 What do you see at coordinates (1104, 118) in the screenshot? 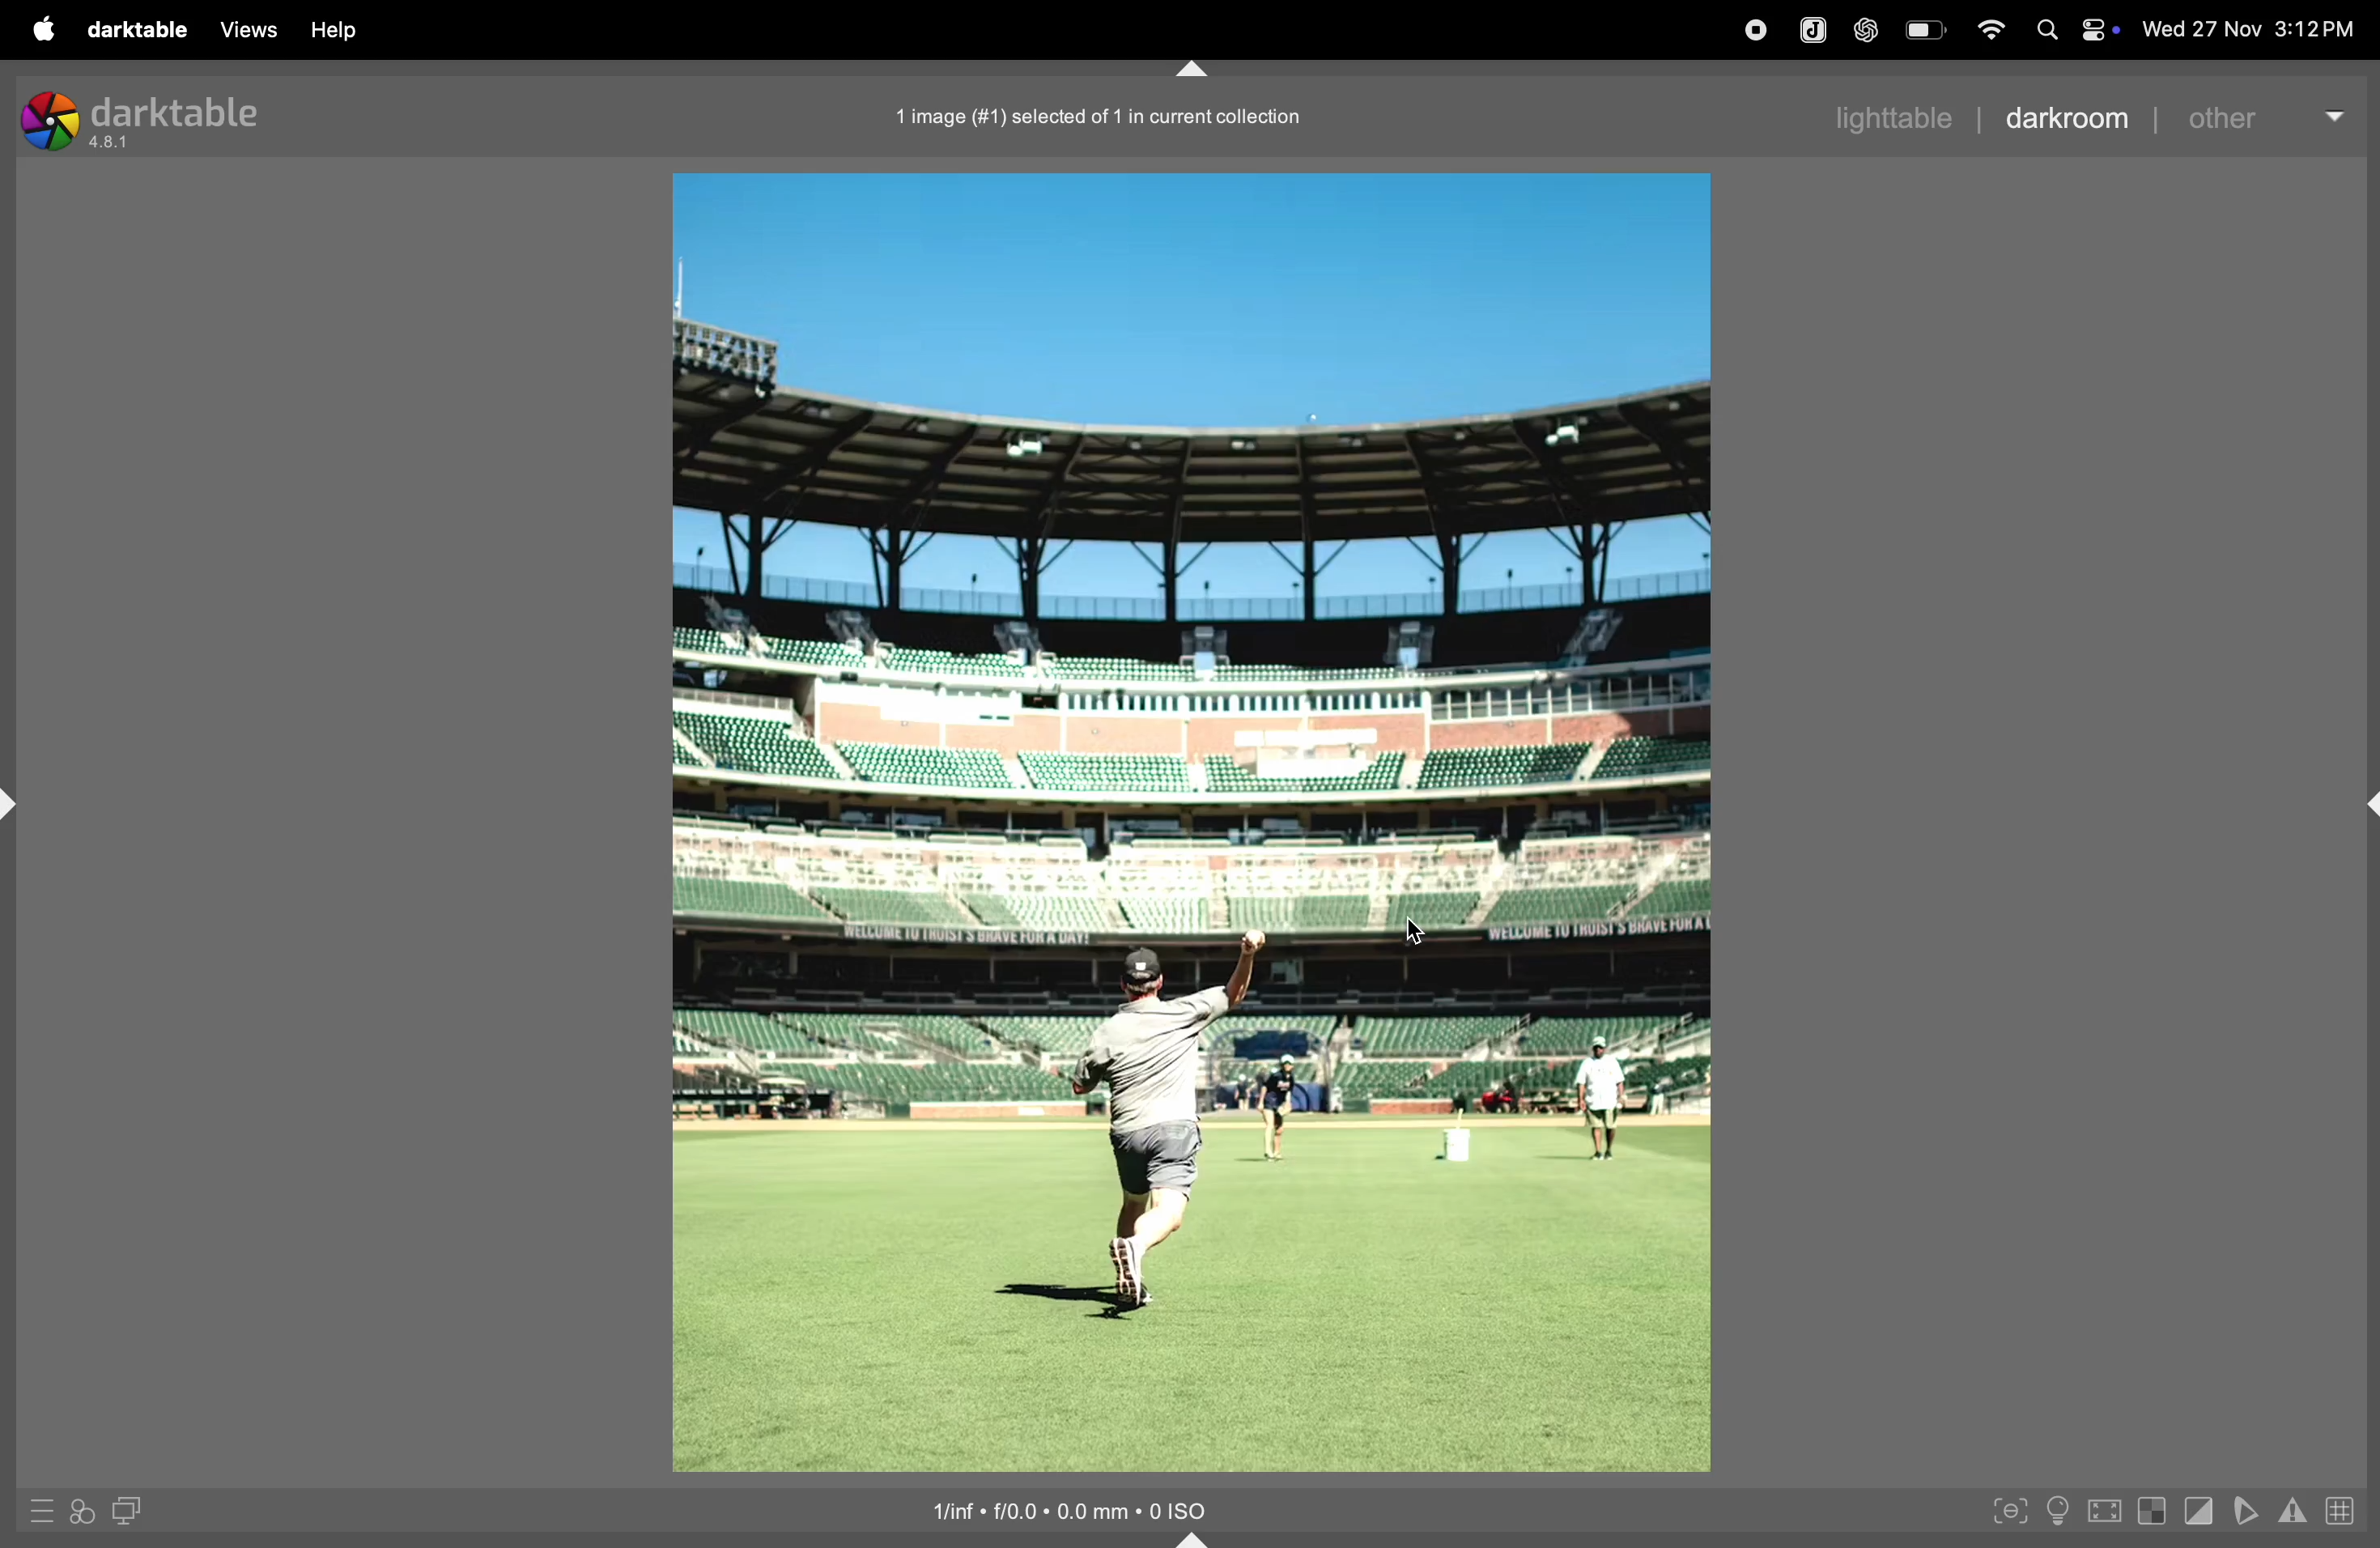
I see `1 image in current` at bounding box center [1104, 118].